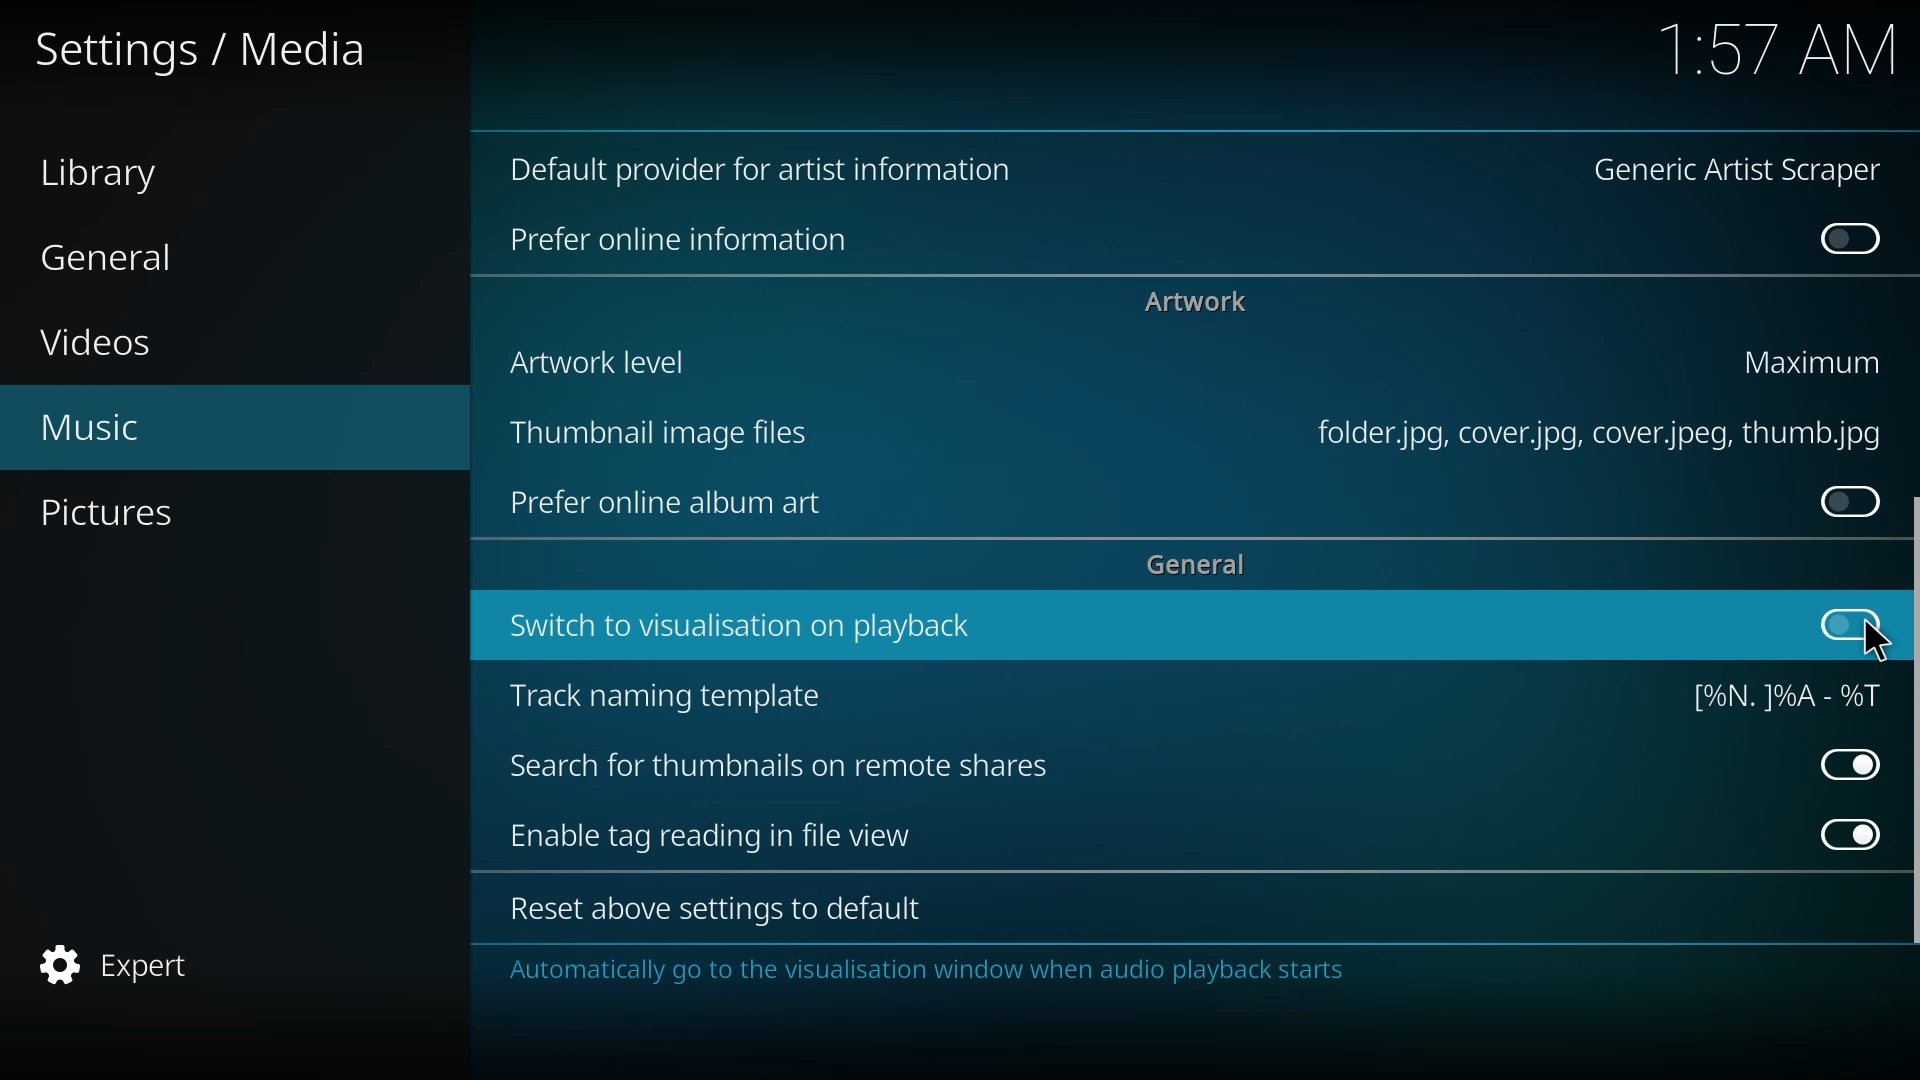 The height and width of the screenshot is (1080, 1920). Describe the element at coordinates (590, 360) in the screenshot. I see `artwork level` at that location.